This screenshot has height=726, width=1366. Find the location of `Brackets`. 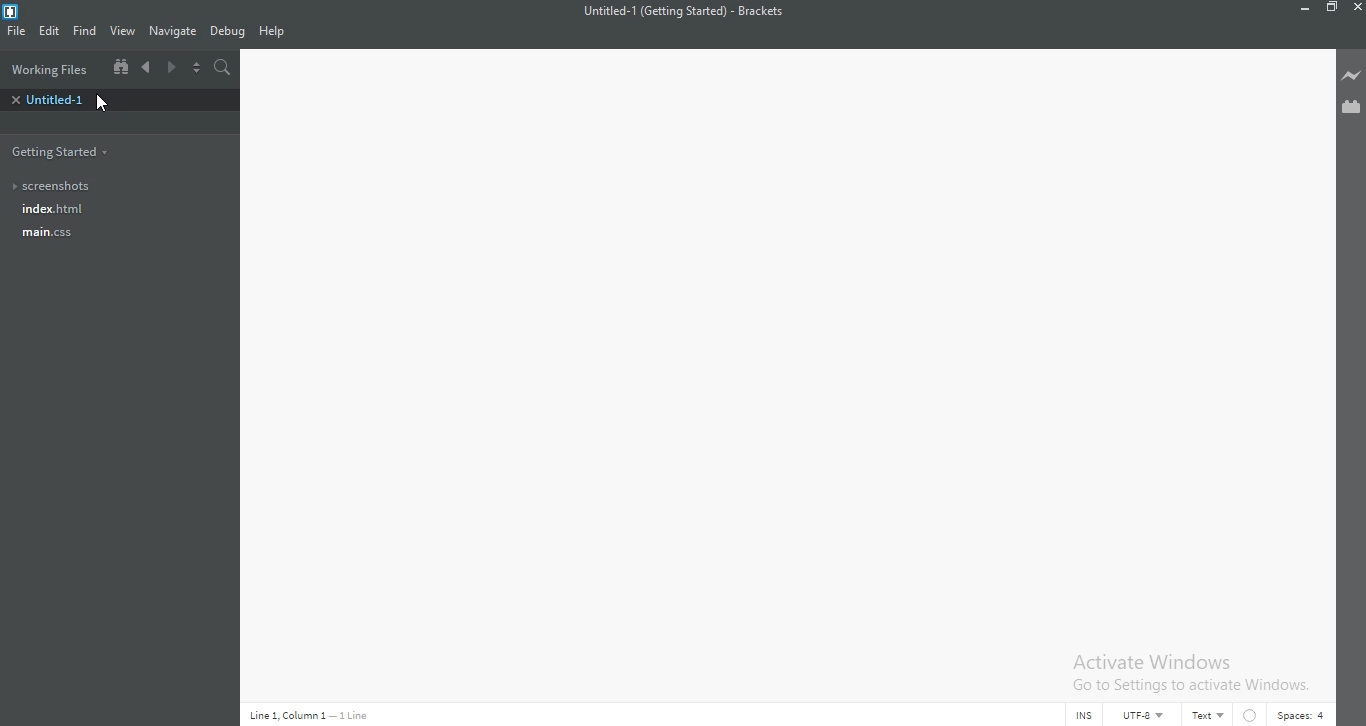

Brackets is located at coordinates (764, 12).